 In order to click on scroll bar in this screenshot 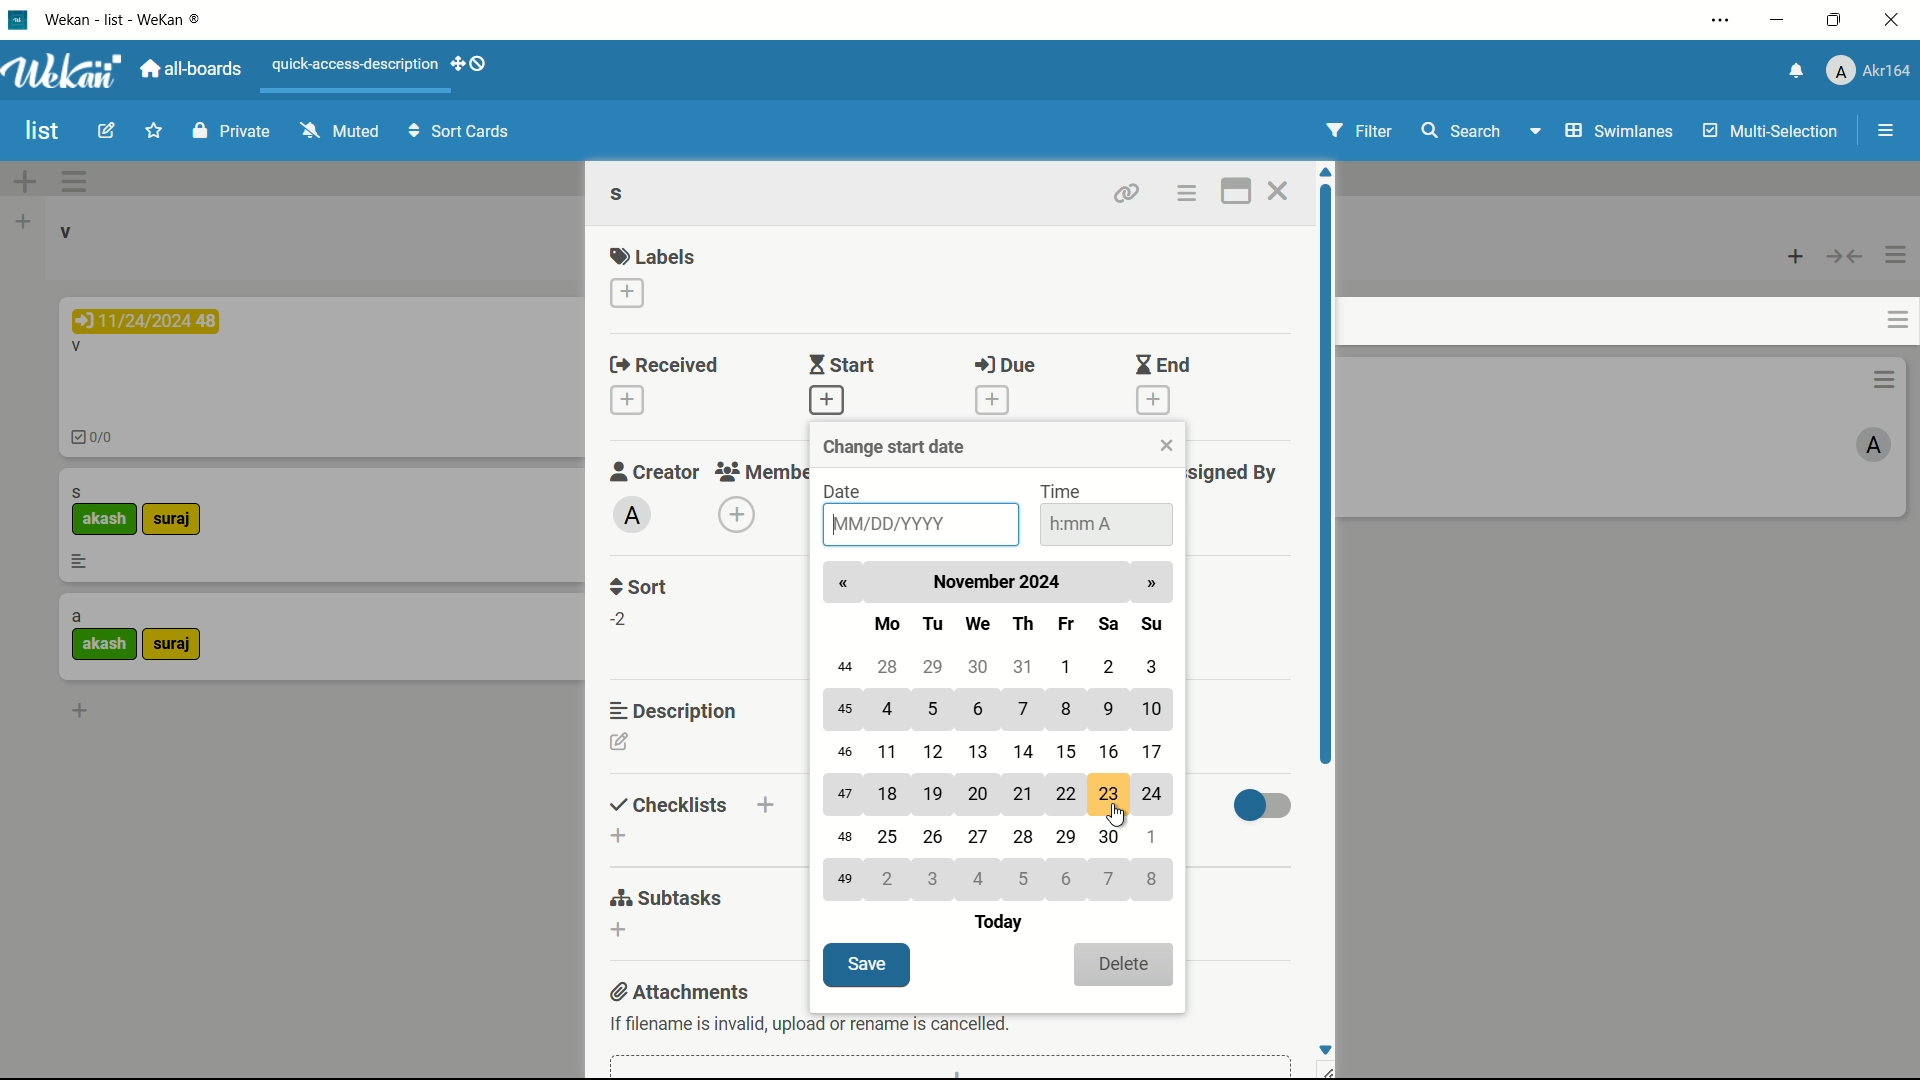, I will do `click(1325, 474)`.